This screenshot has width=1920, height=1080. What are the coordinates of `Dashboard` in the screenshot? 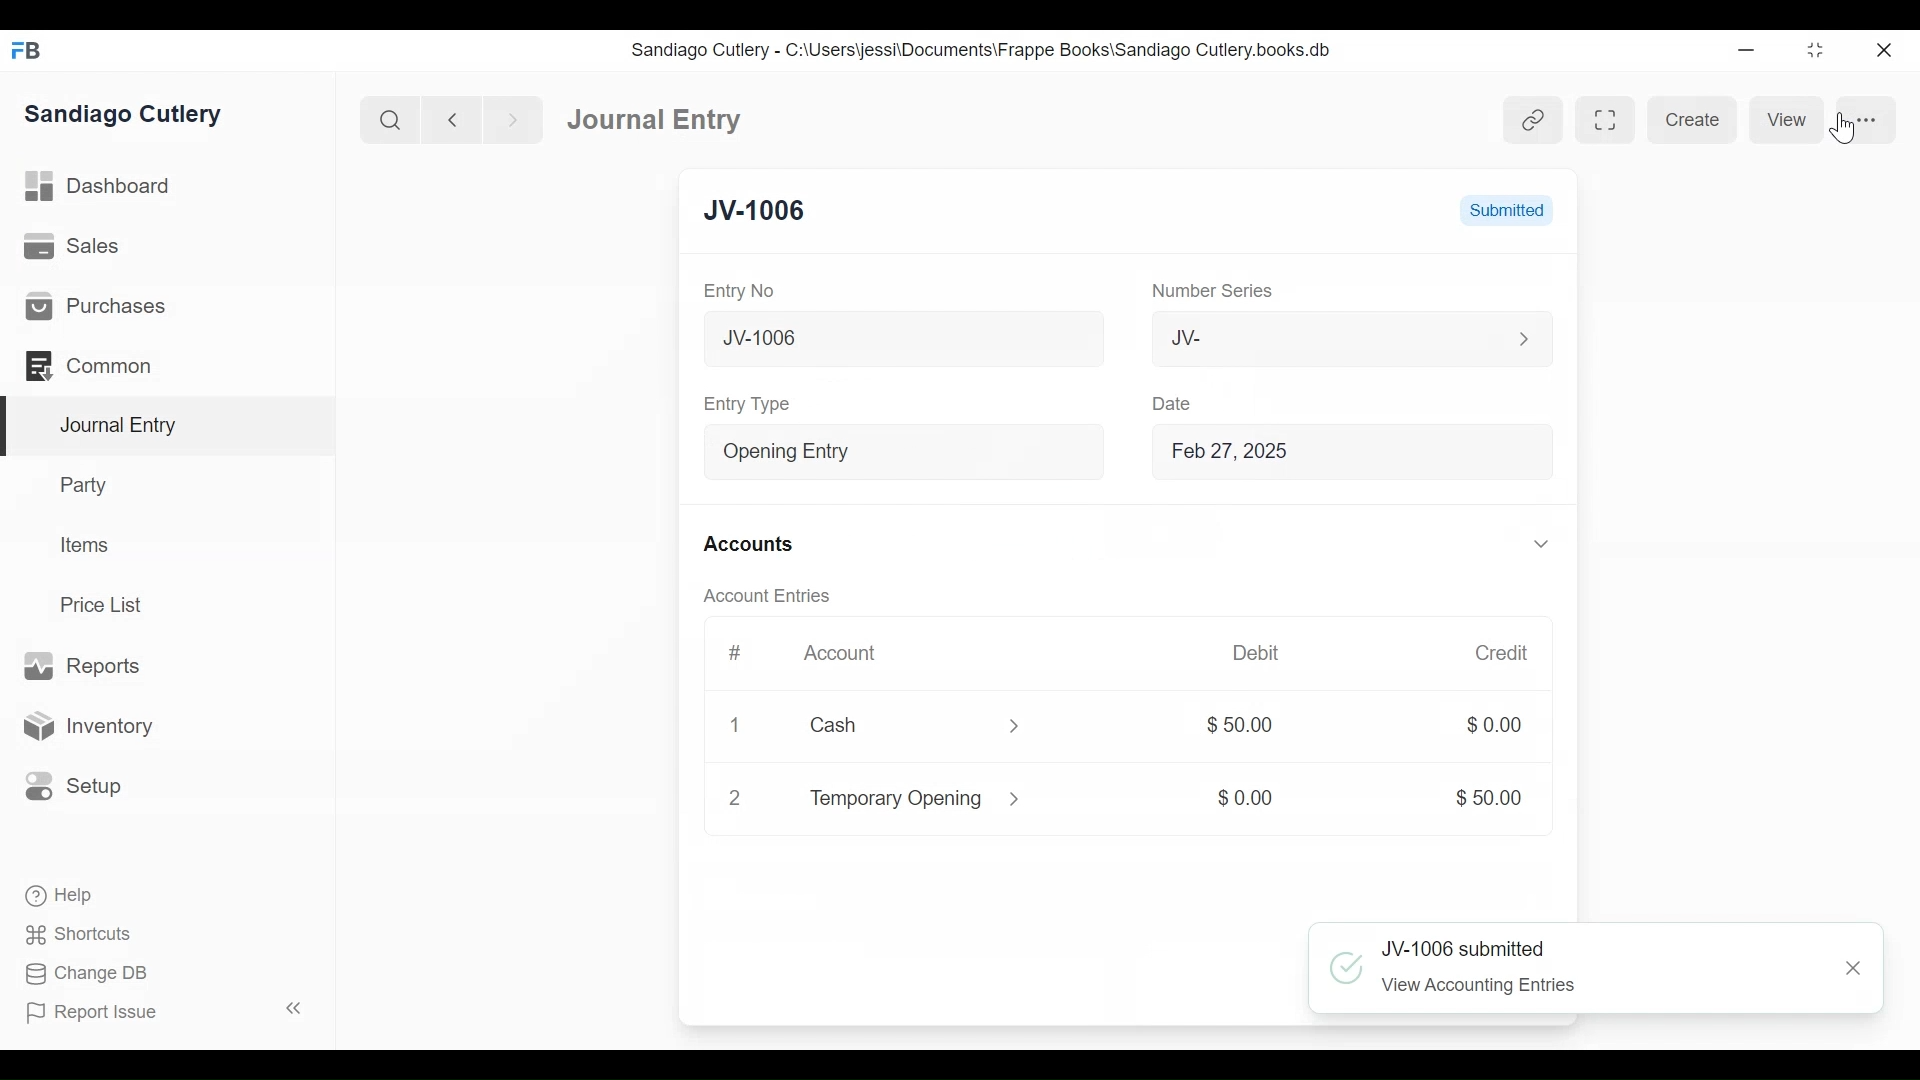 It's located at (99, 187).